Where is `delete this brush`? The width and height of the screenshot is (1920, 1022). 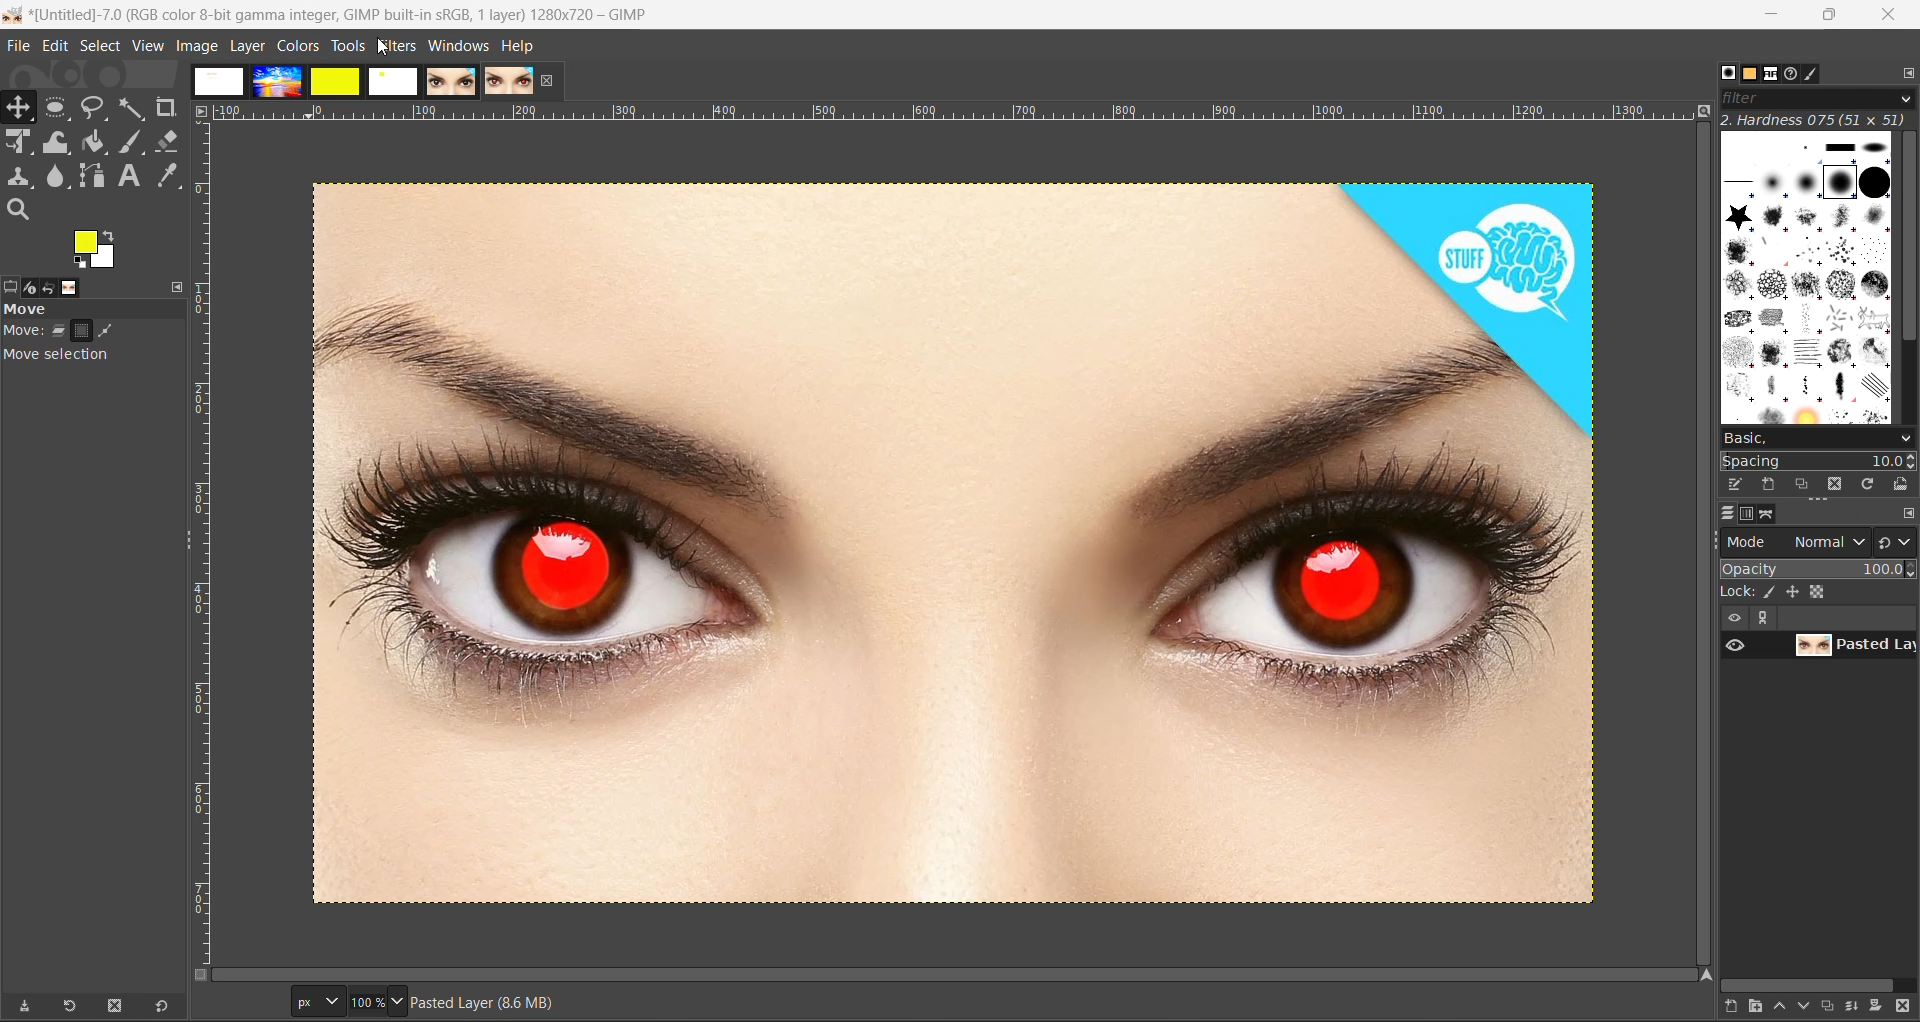 delete this brush is located at coordinates (1831, 485).